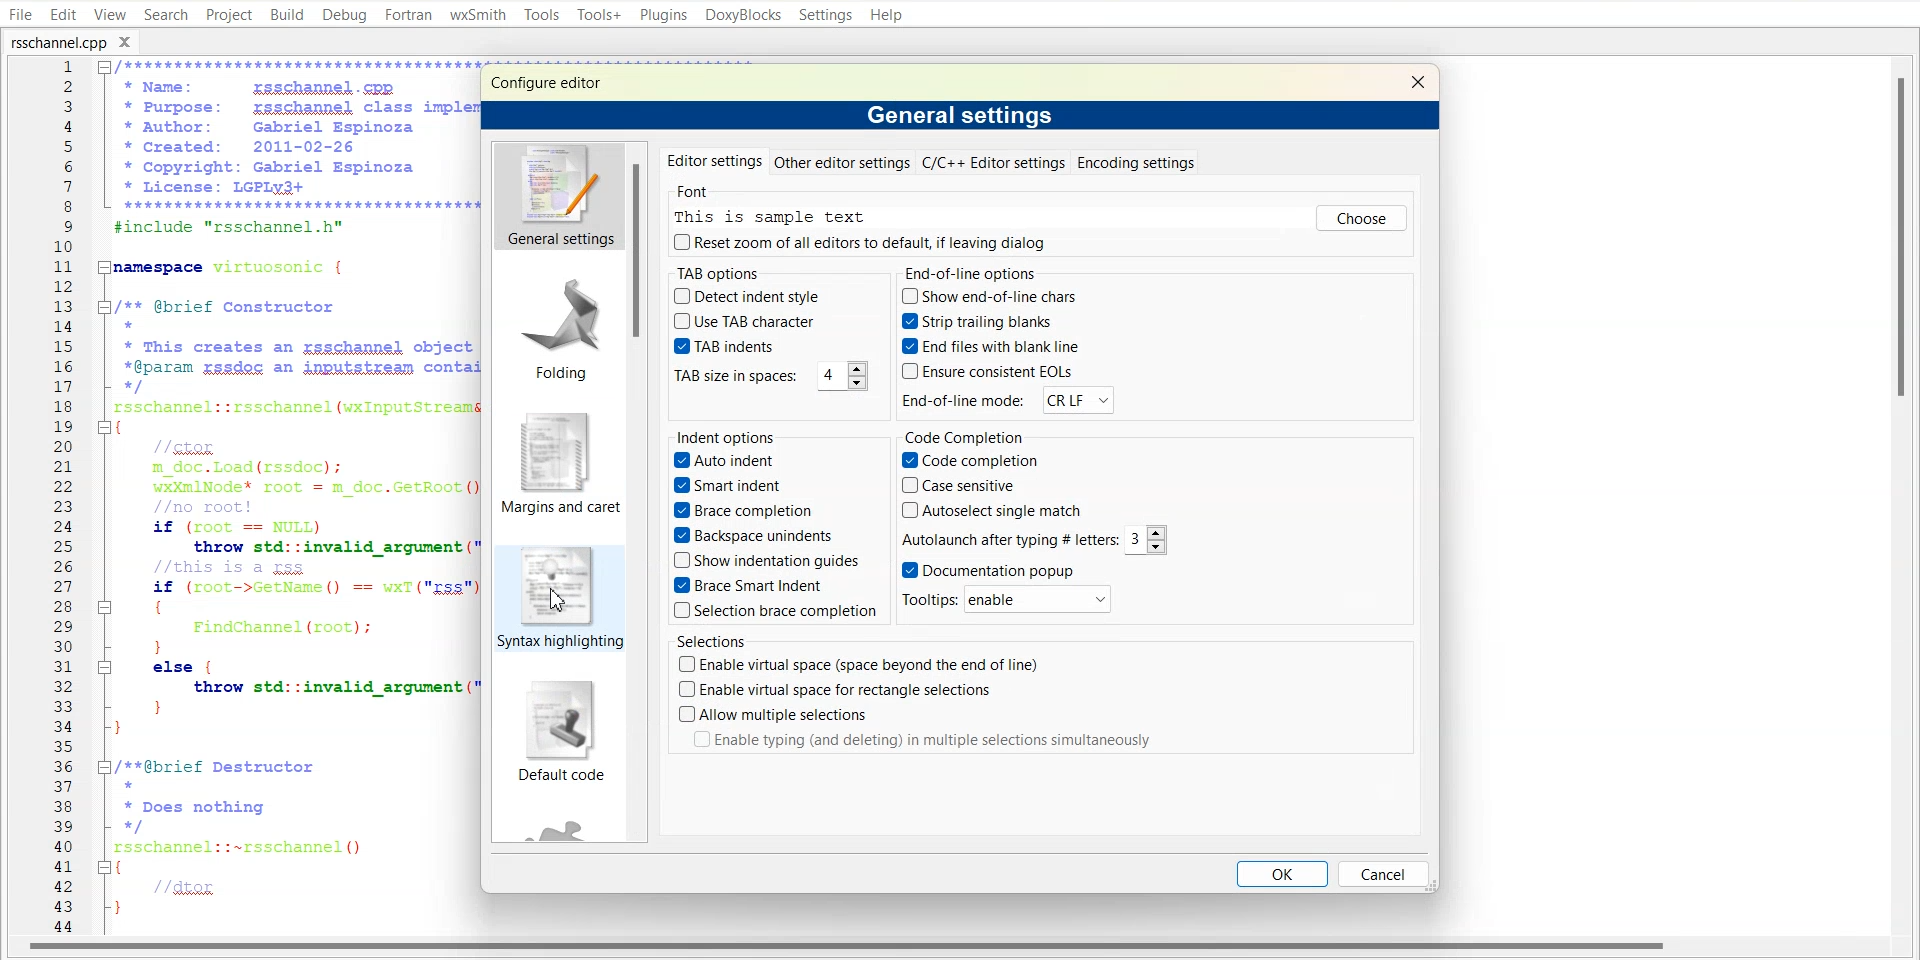  I want to click on Enable virtual space, so click(861, 663).